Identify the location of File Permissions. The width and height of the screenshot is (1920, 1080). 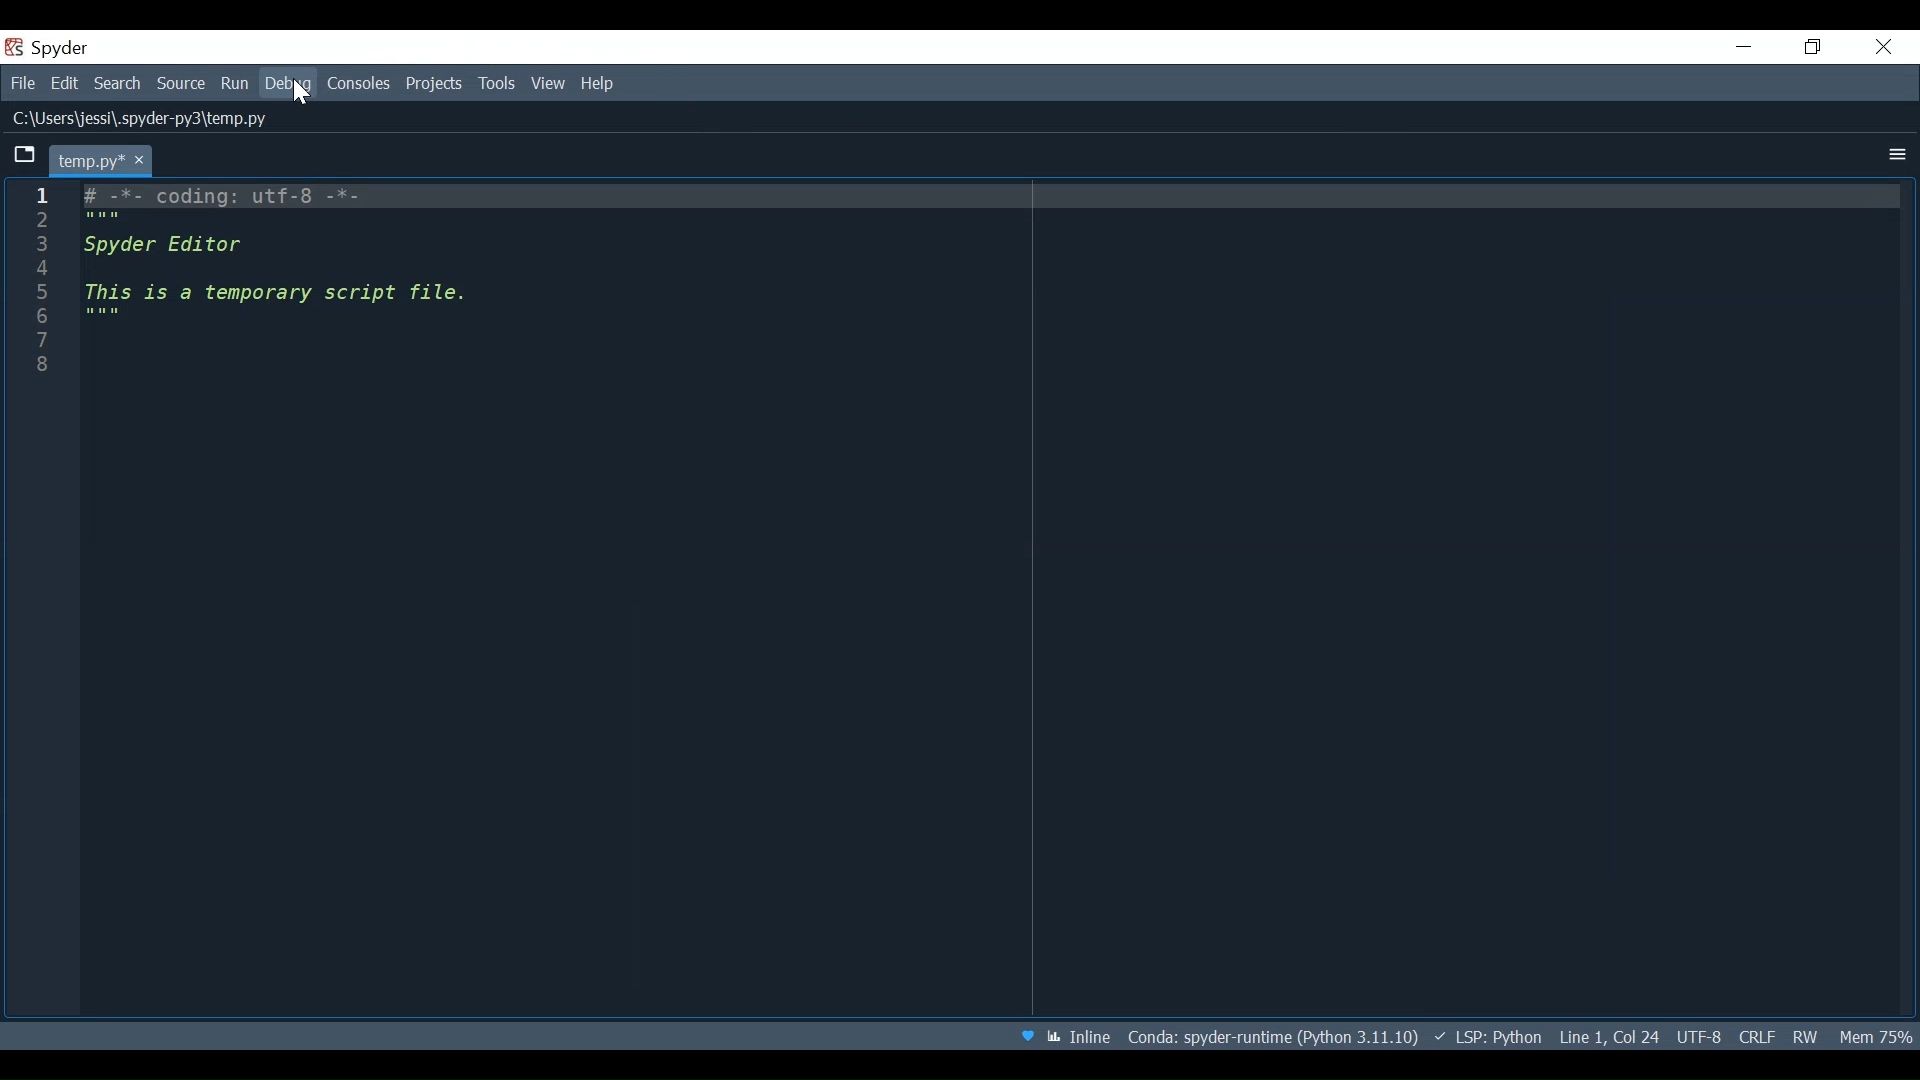
(1805, 1037).